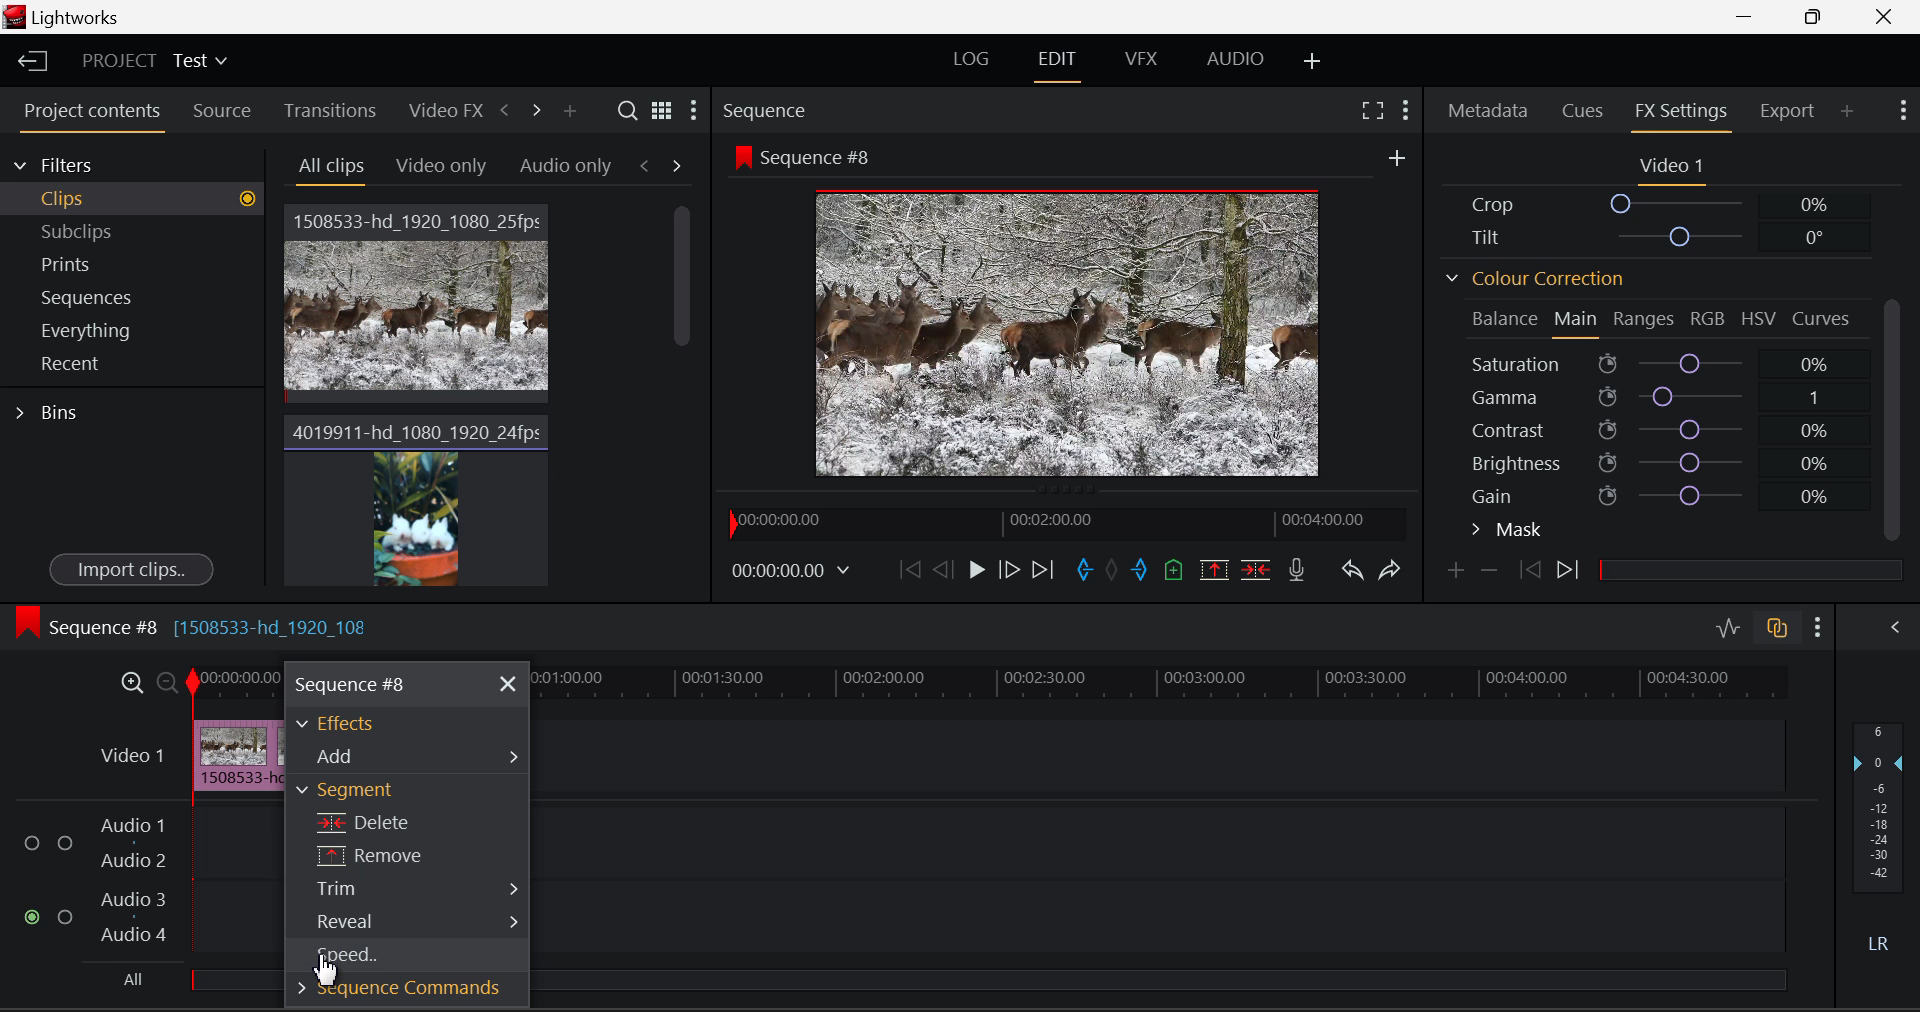 Image resolution: width=1920 pixels, height=1012 pixels. I want to click on Video FX Tab, so click(446, 112).